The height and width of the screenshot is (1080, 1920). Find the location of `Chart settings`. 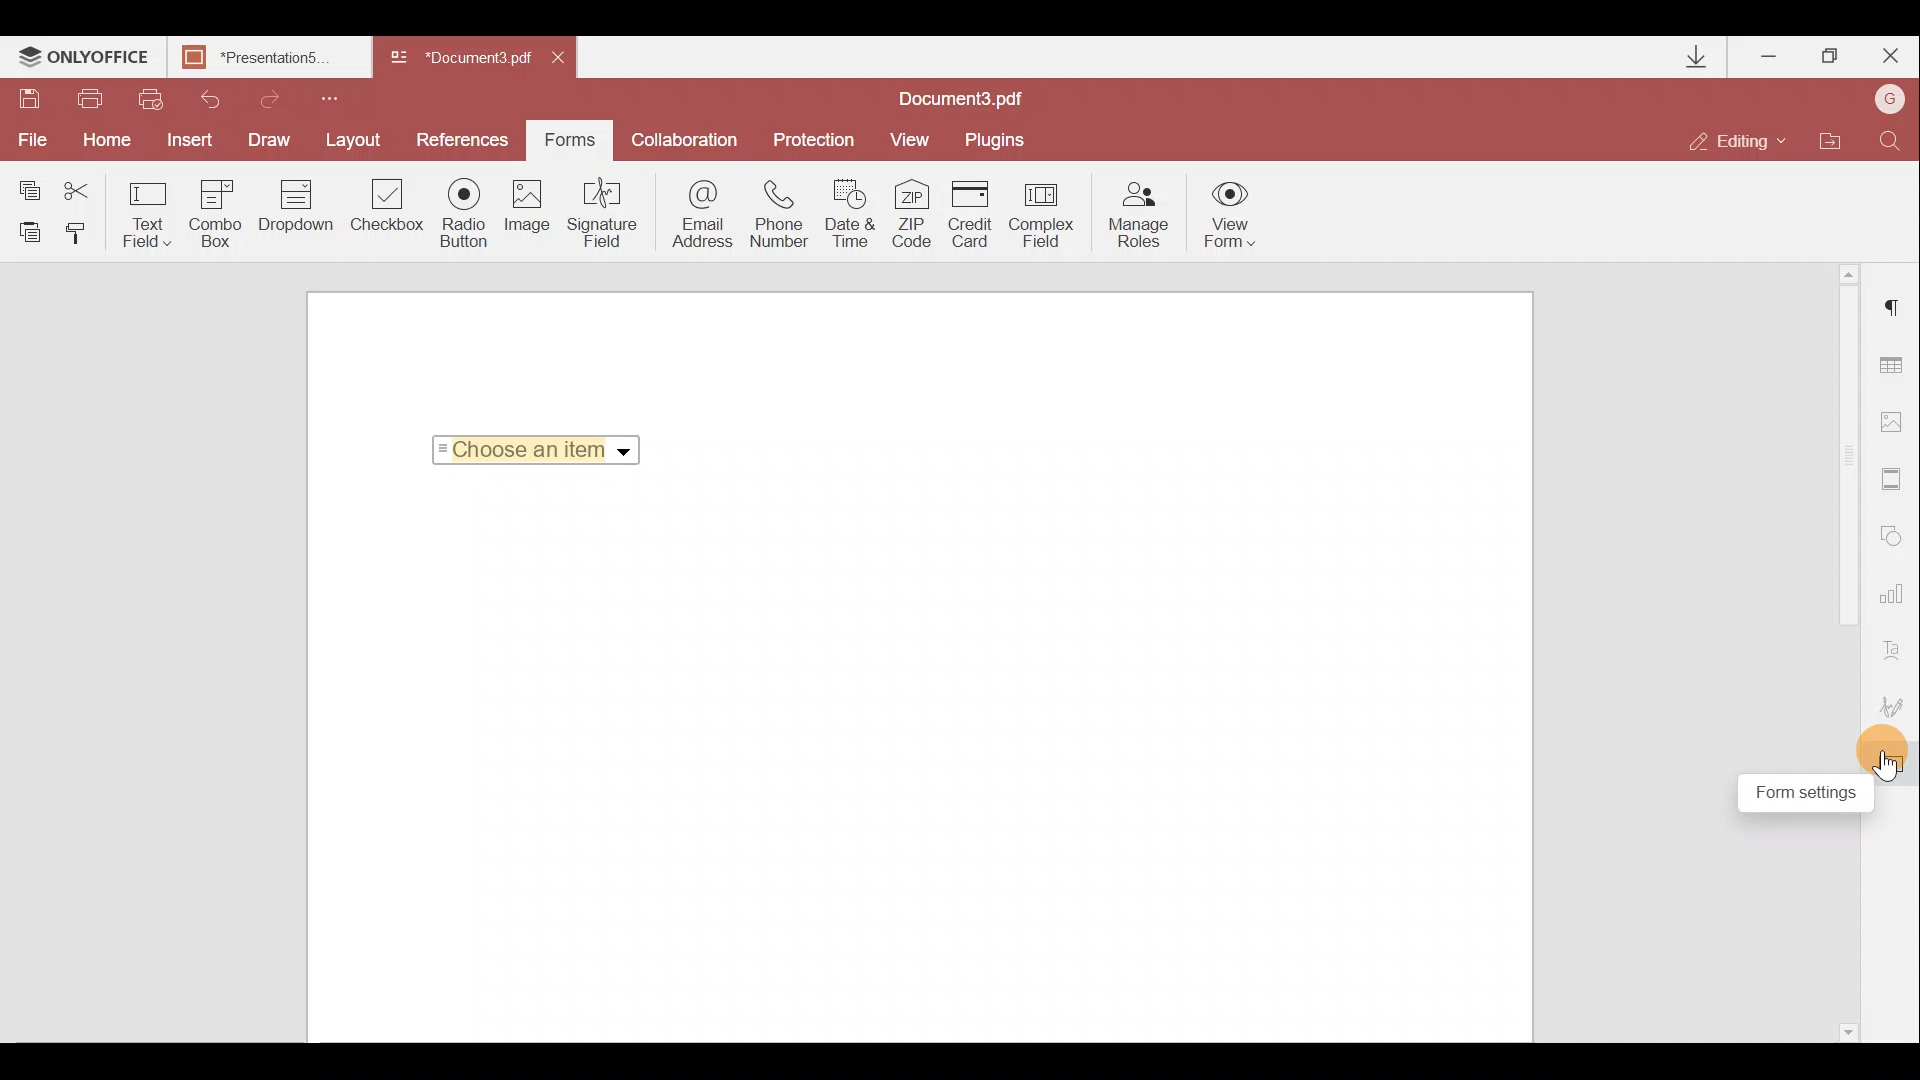

Chart settings is located at coordinates (1895, 603).